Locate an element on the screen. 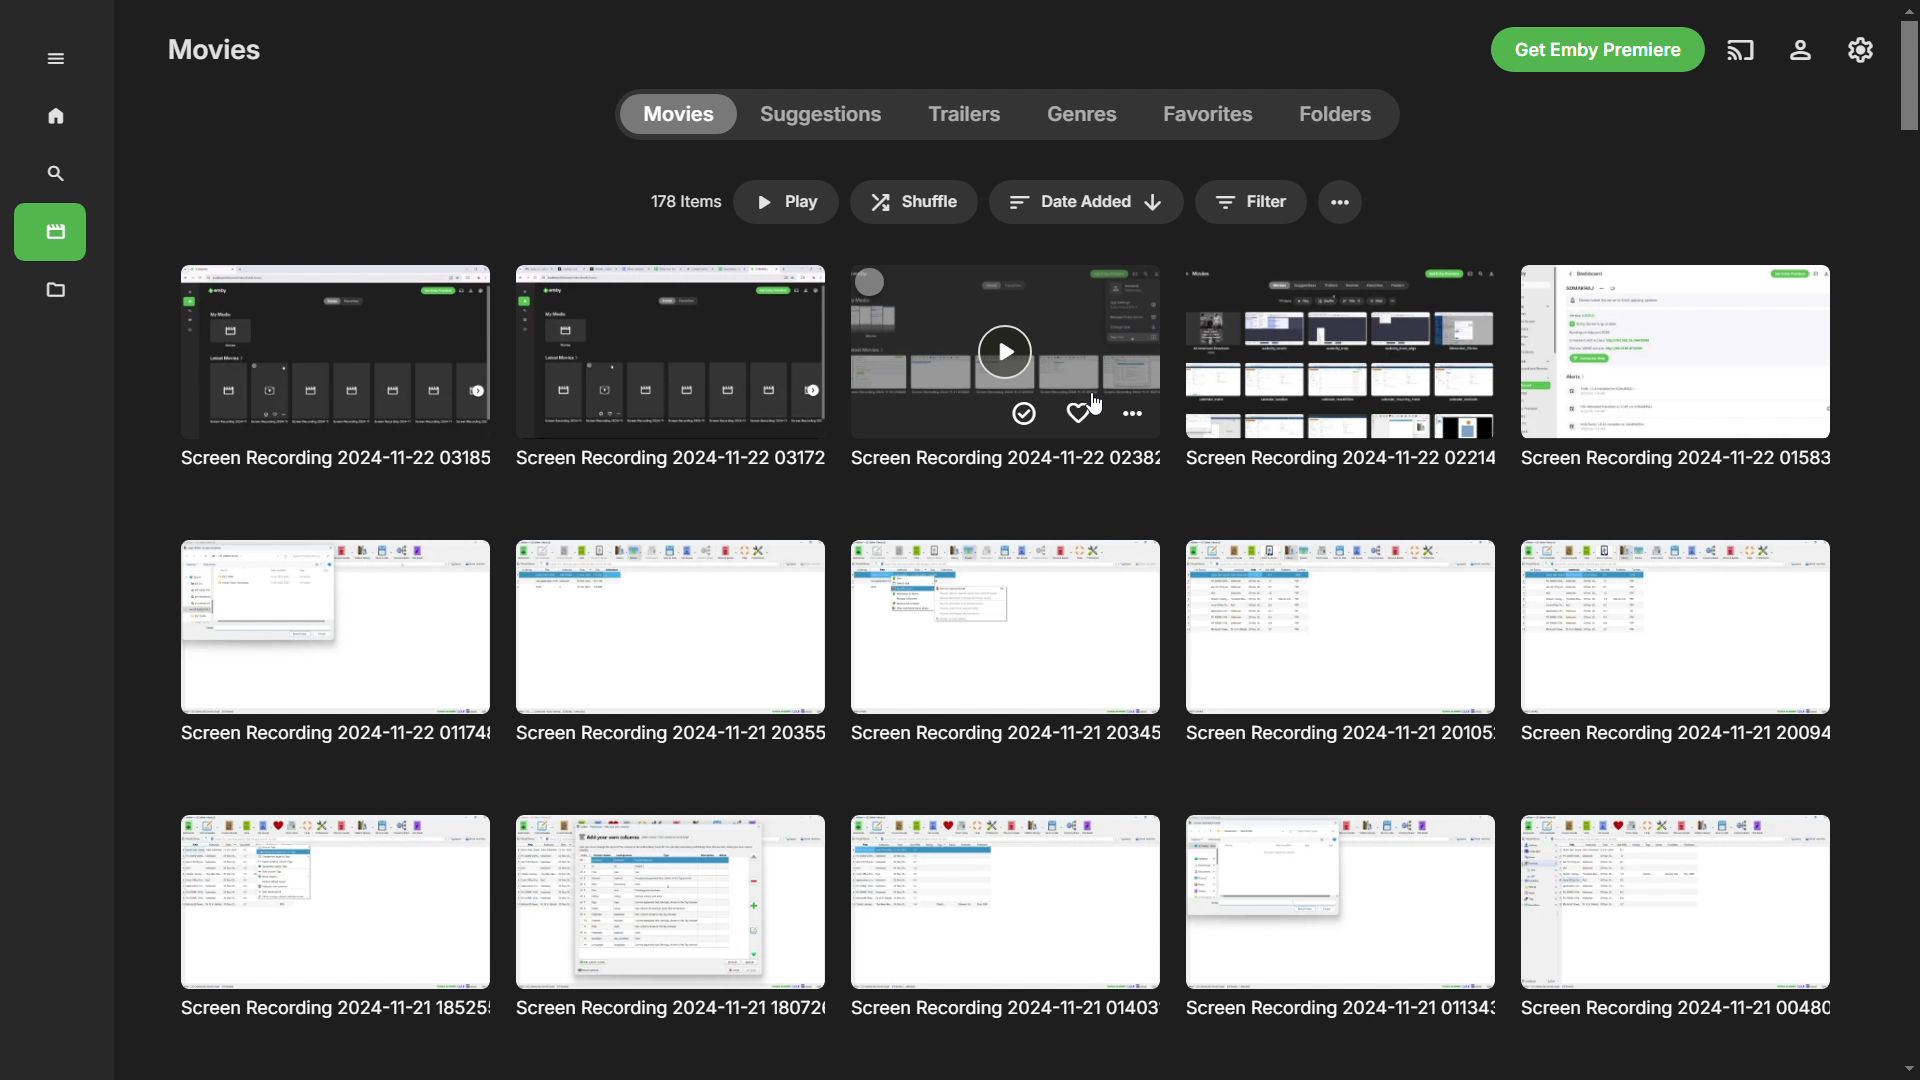 The image size is (1920, 1080).  is located at coordinates (1012, 917).